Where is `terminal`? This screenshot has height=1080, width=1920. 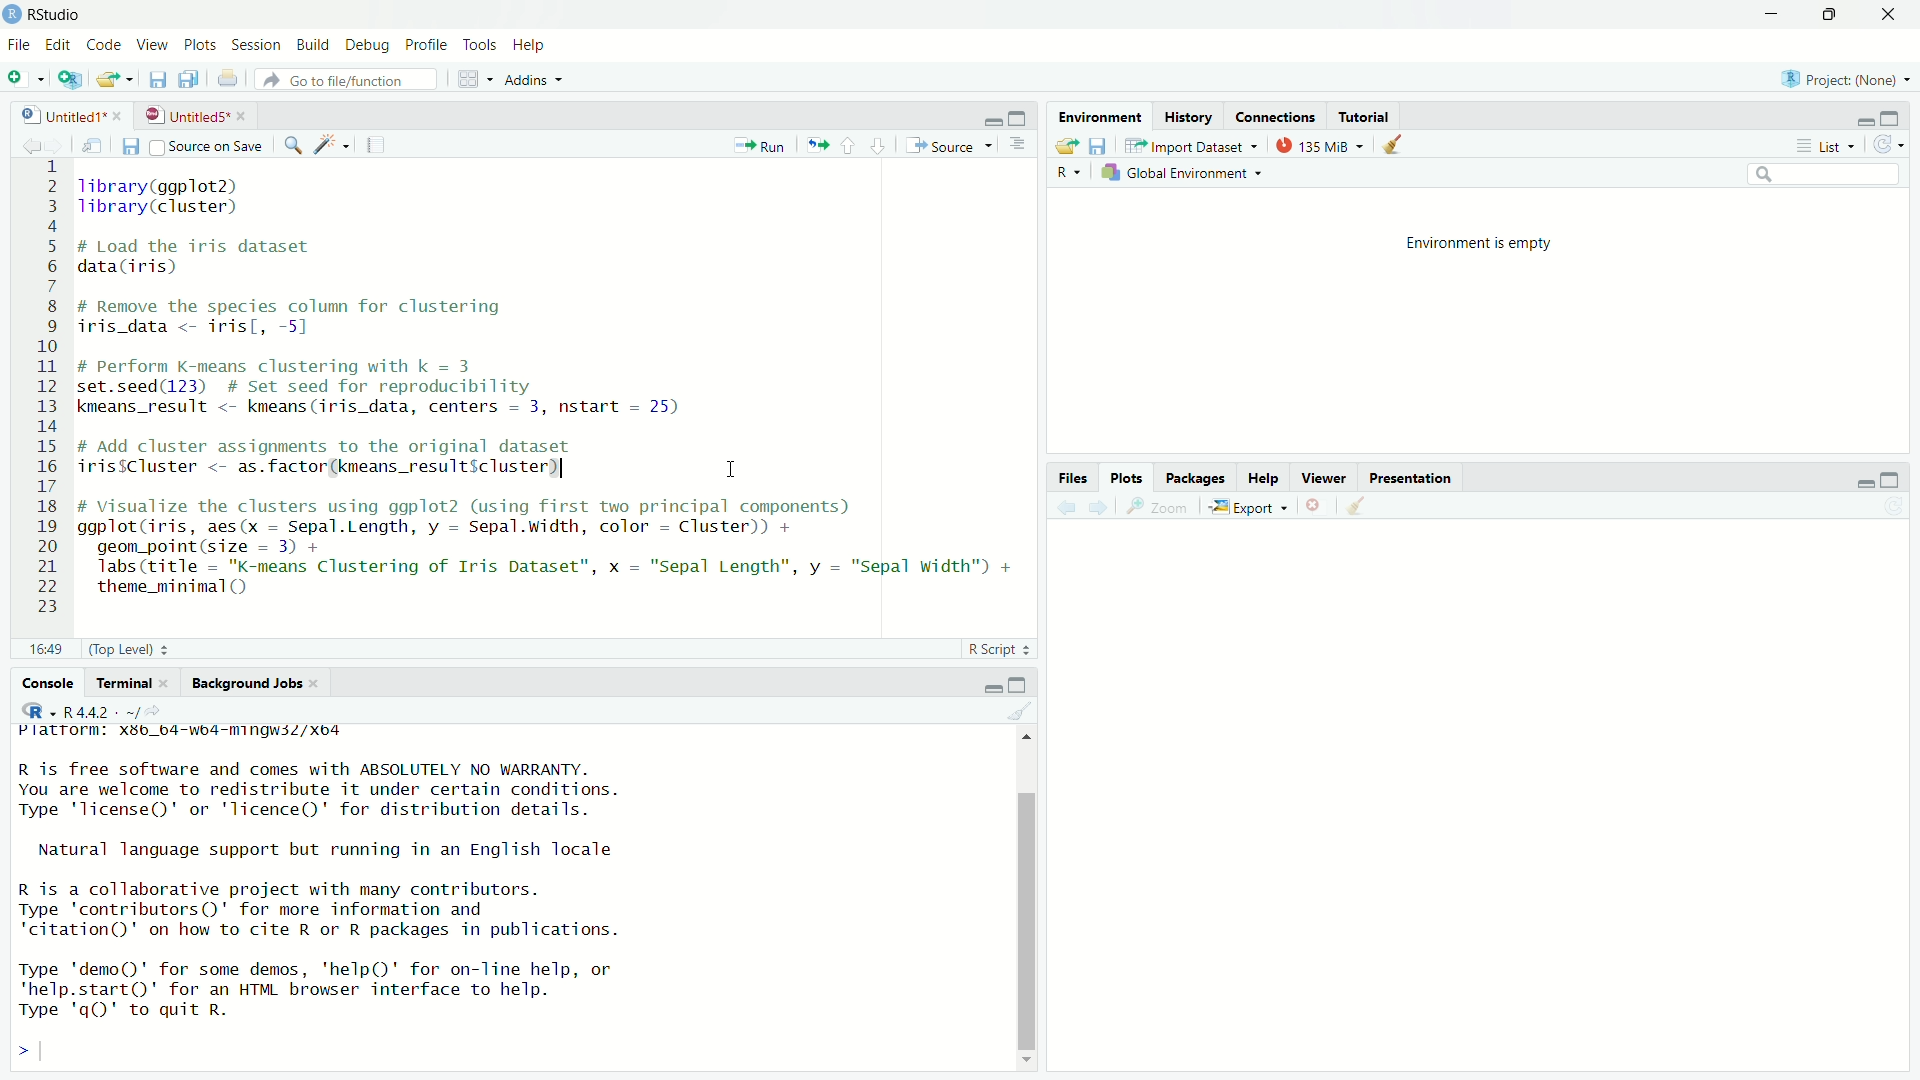 terminal is located at coordinates (123, 682).